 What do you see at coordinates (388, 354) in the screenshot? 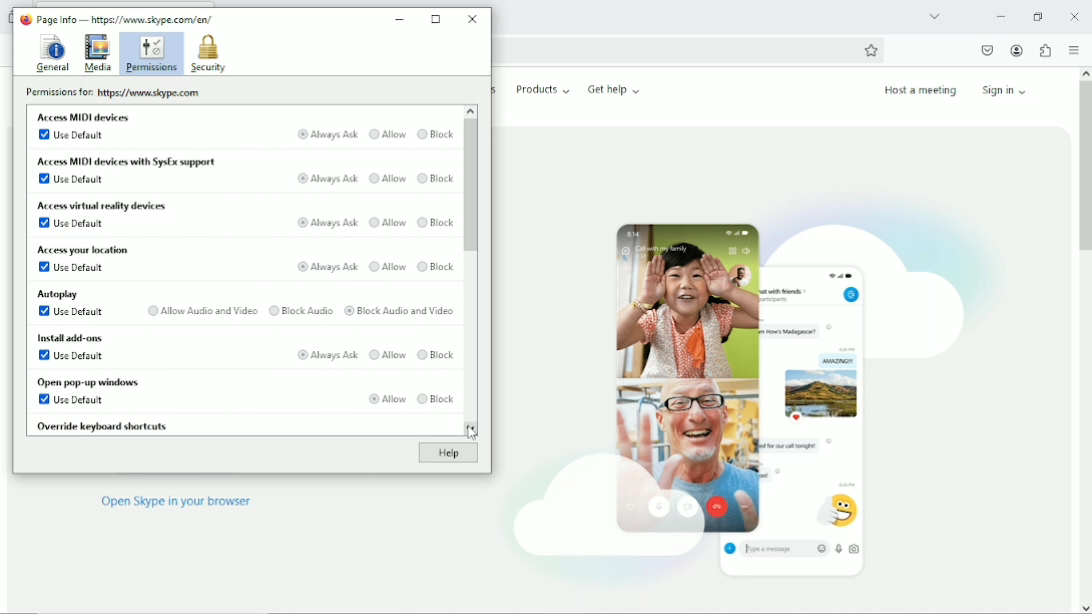
I see `Allow` at bounding box center [388, 354].